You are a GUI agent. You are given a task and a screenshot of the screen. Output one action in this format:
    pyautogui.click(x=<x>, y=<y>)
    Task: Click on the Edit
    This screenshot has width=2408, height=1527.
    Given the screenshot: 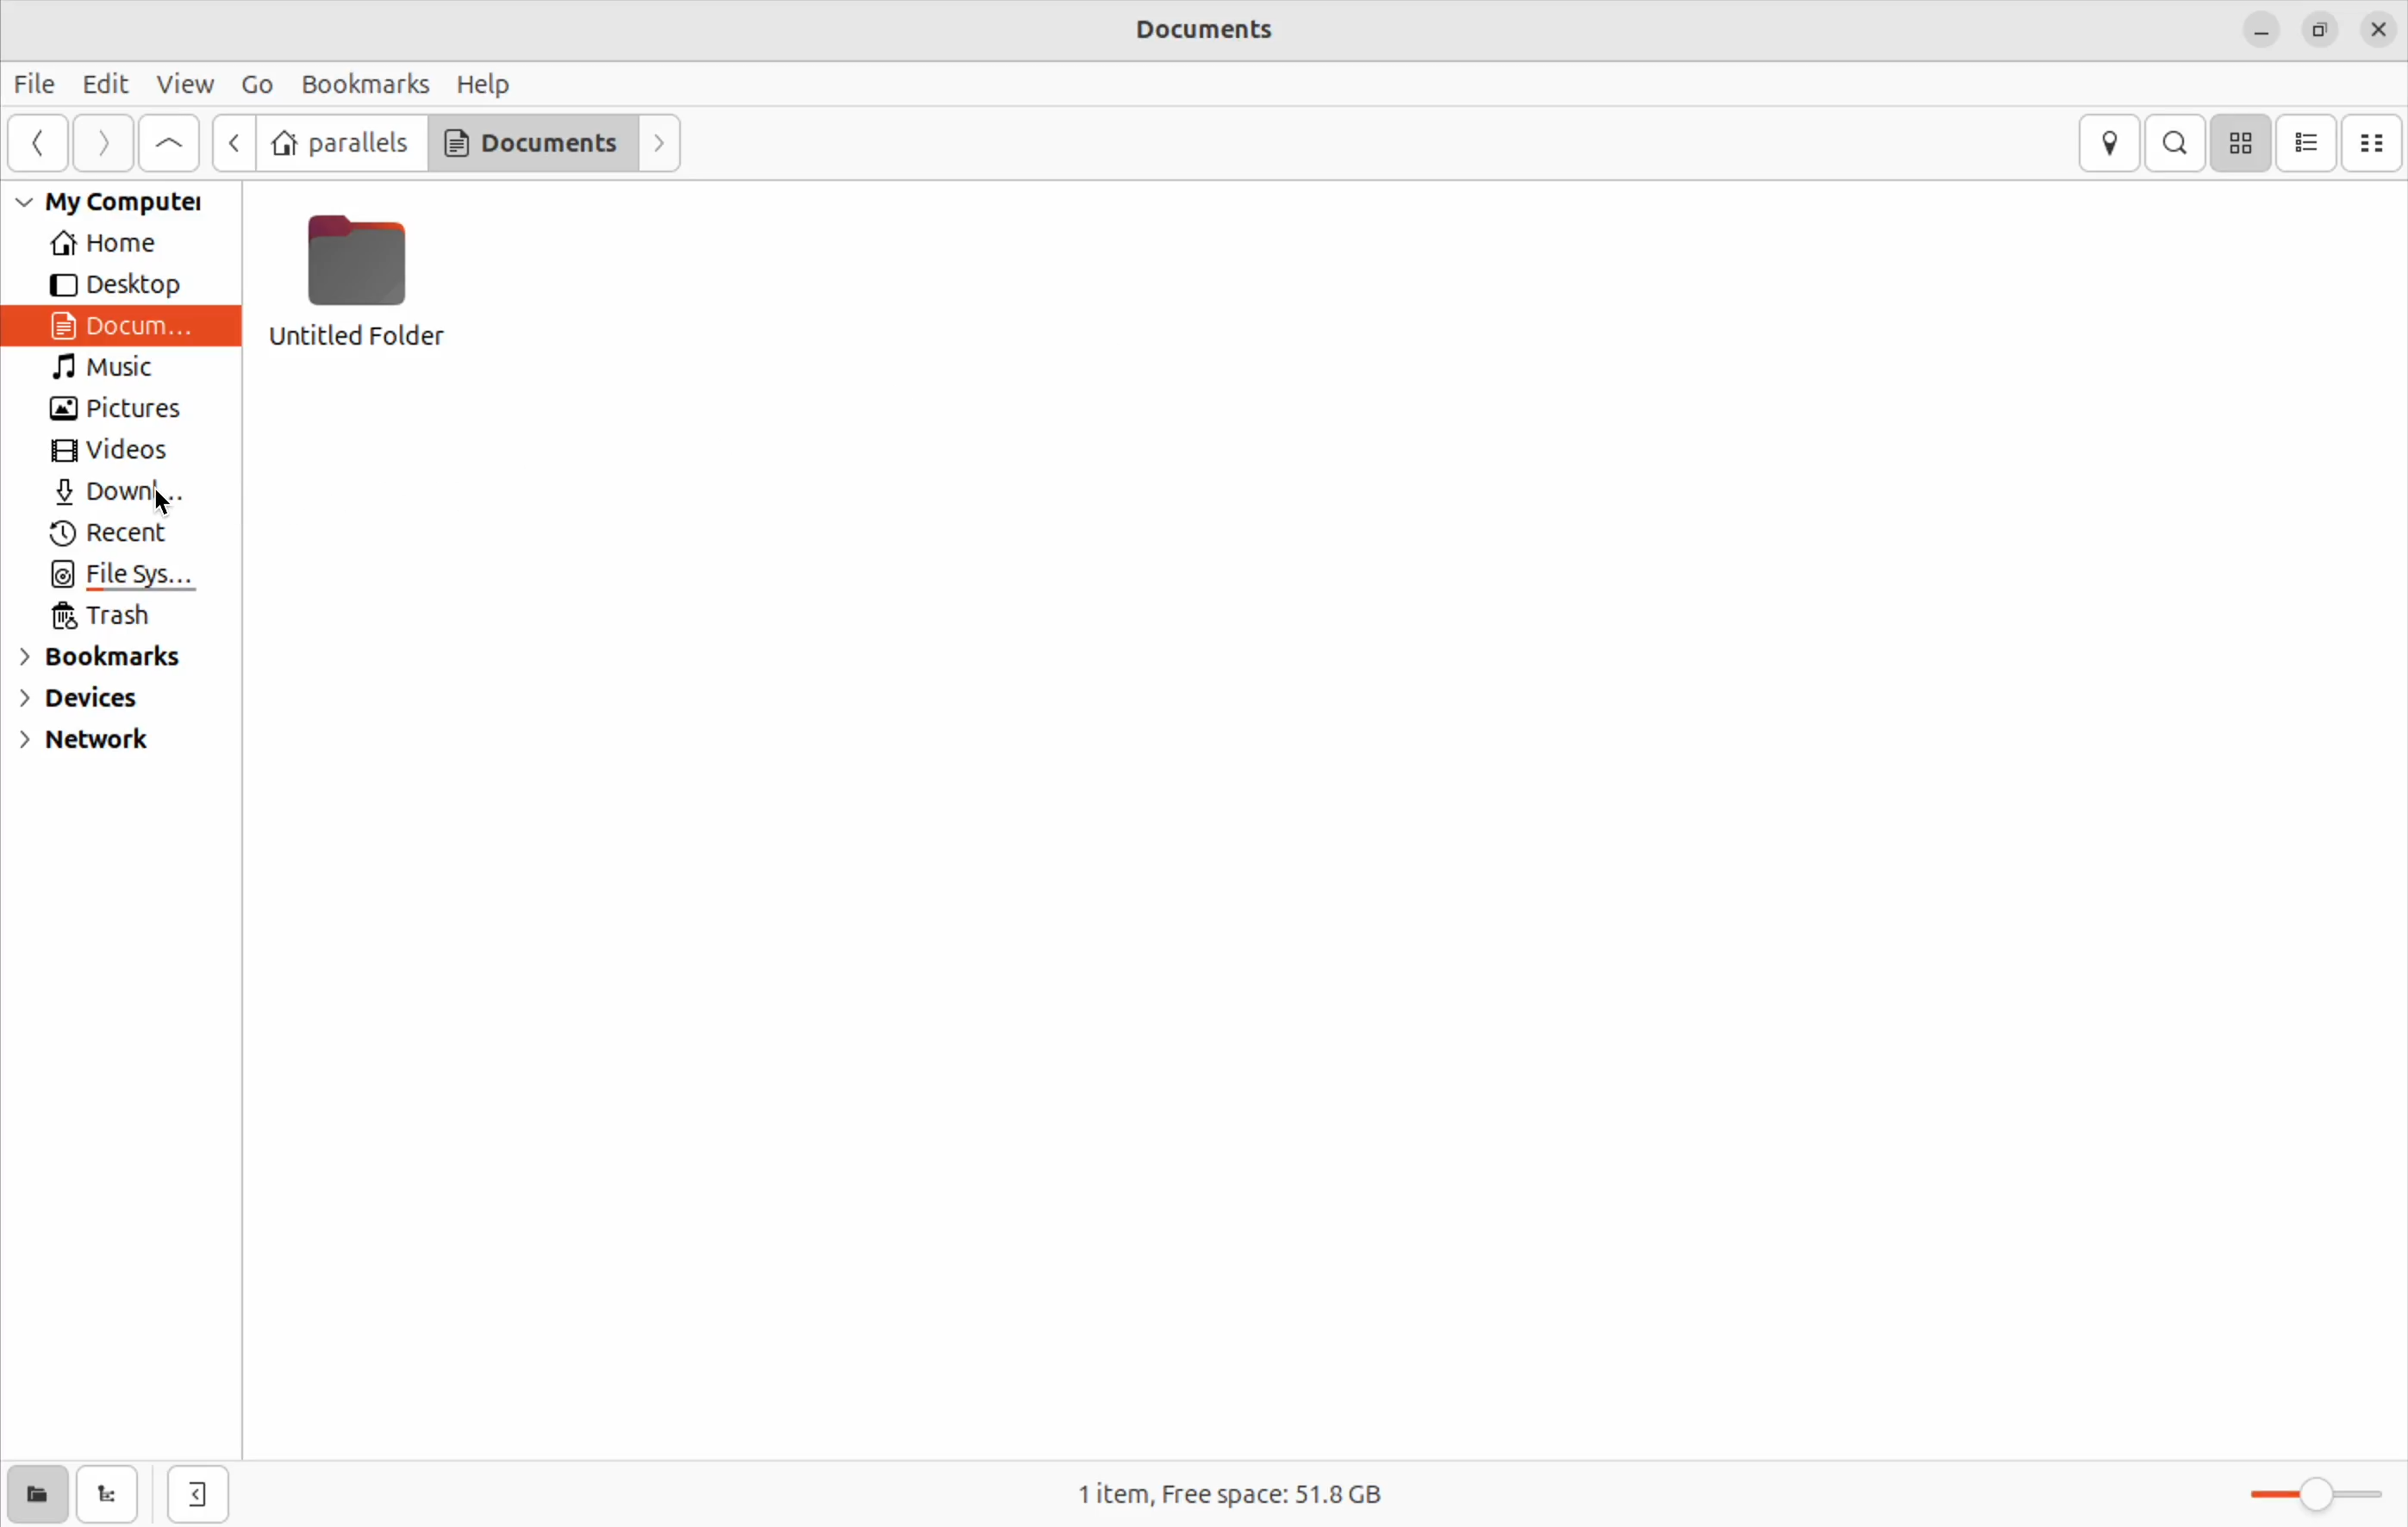 What is the action you would take?
    pyautogui.click(x=103, y=80)
    